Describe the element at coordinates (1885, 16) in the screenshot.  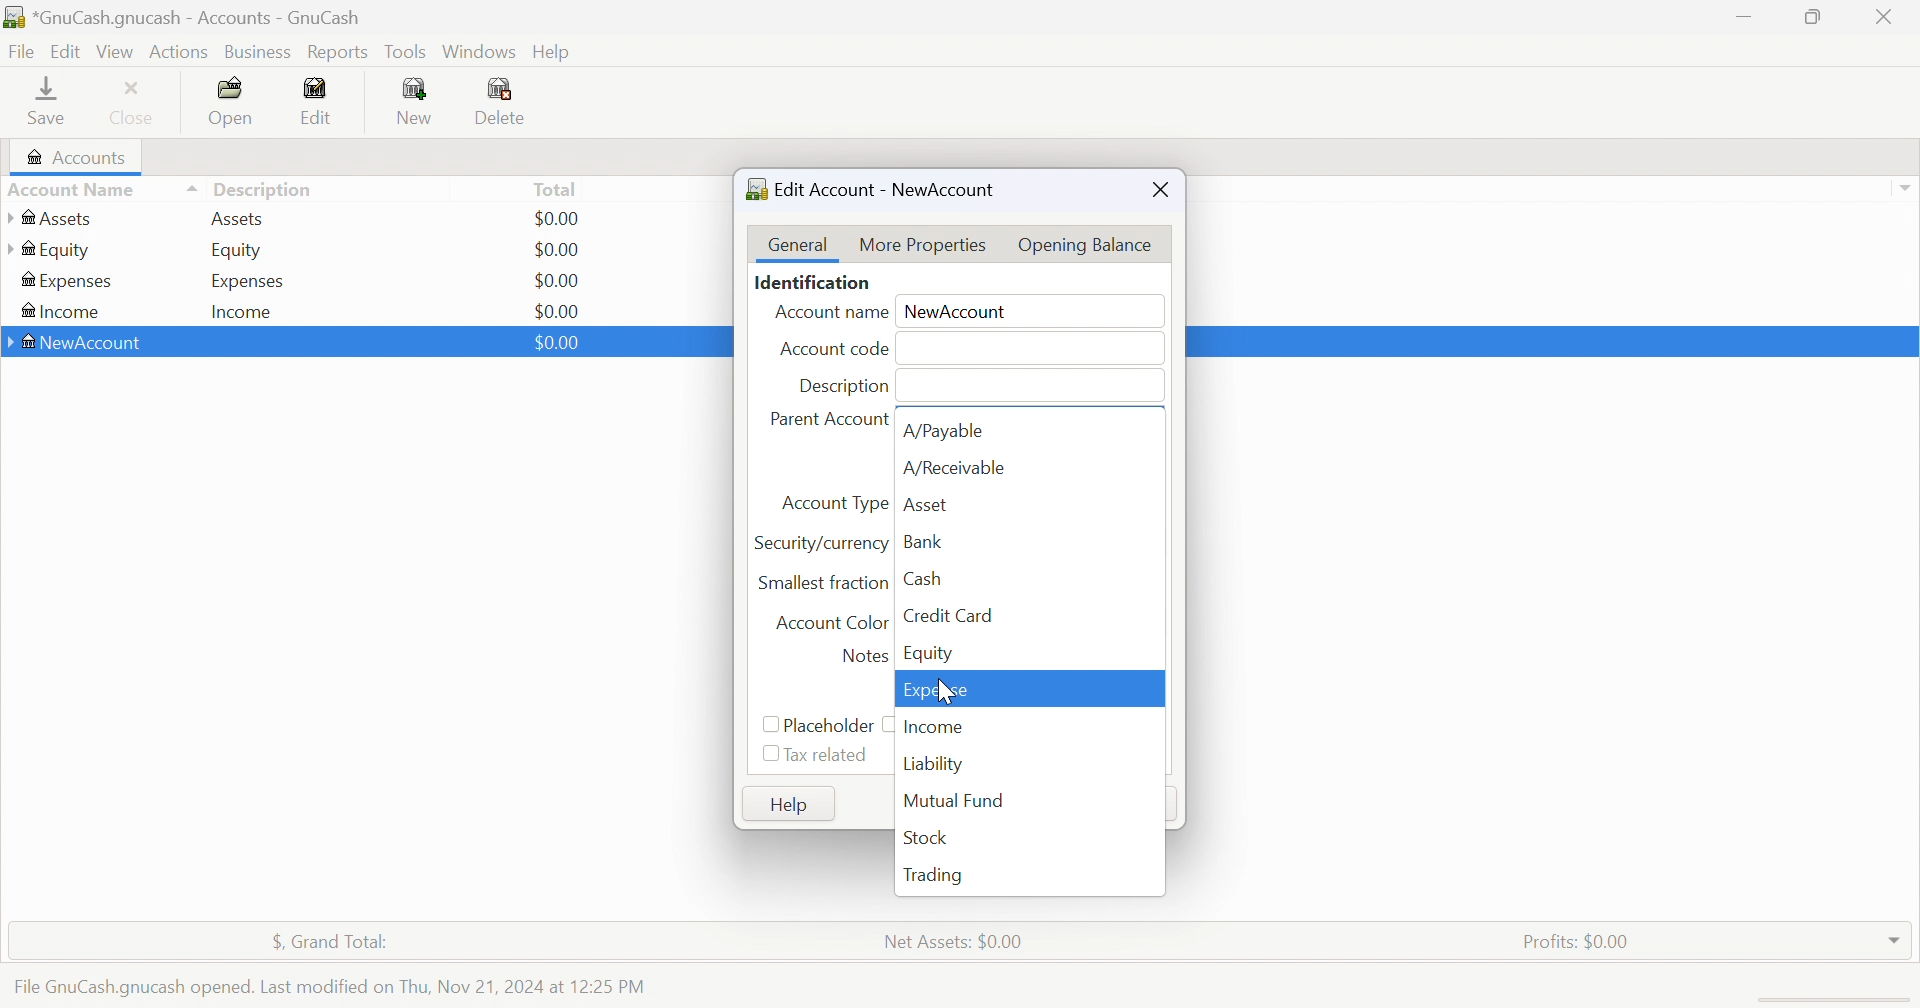
I see `Close` at that location.